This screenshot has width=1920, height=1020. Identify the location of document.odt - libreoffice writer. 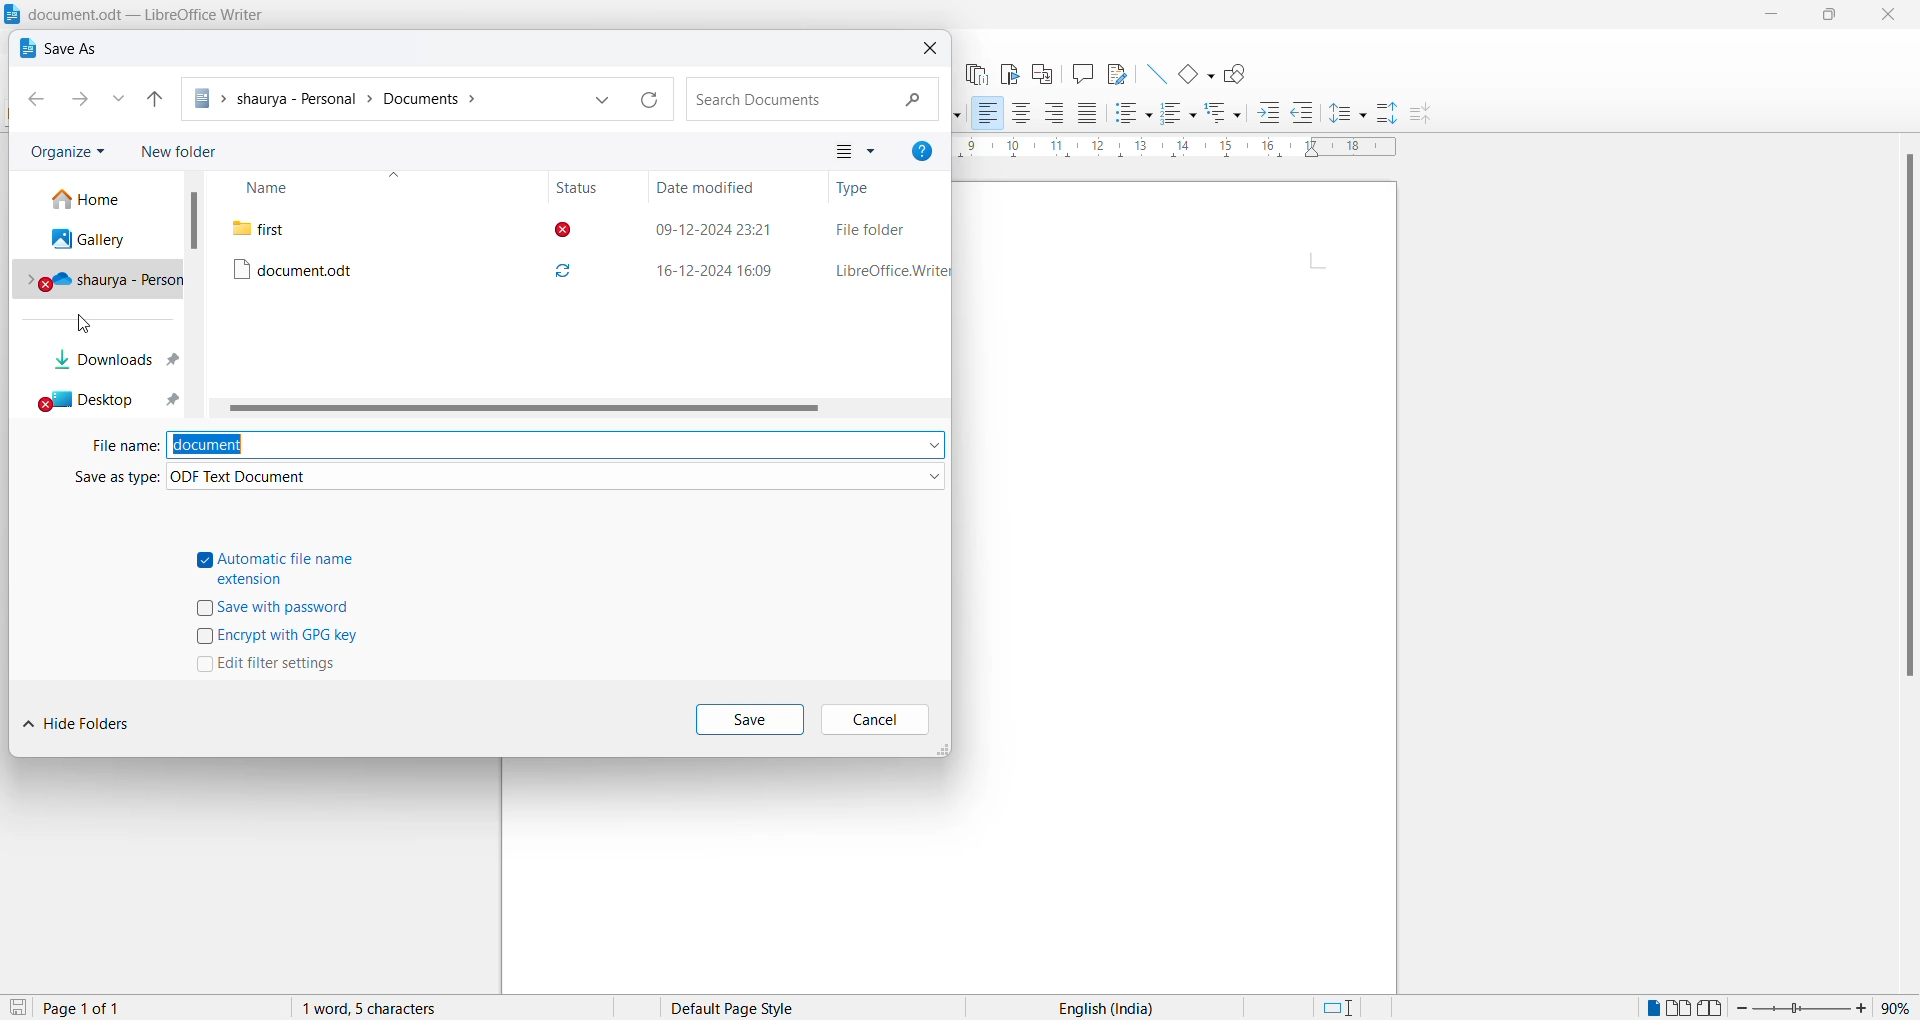
(137, 14).